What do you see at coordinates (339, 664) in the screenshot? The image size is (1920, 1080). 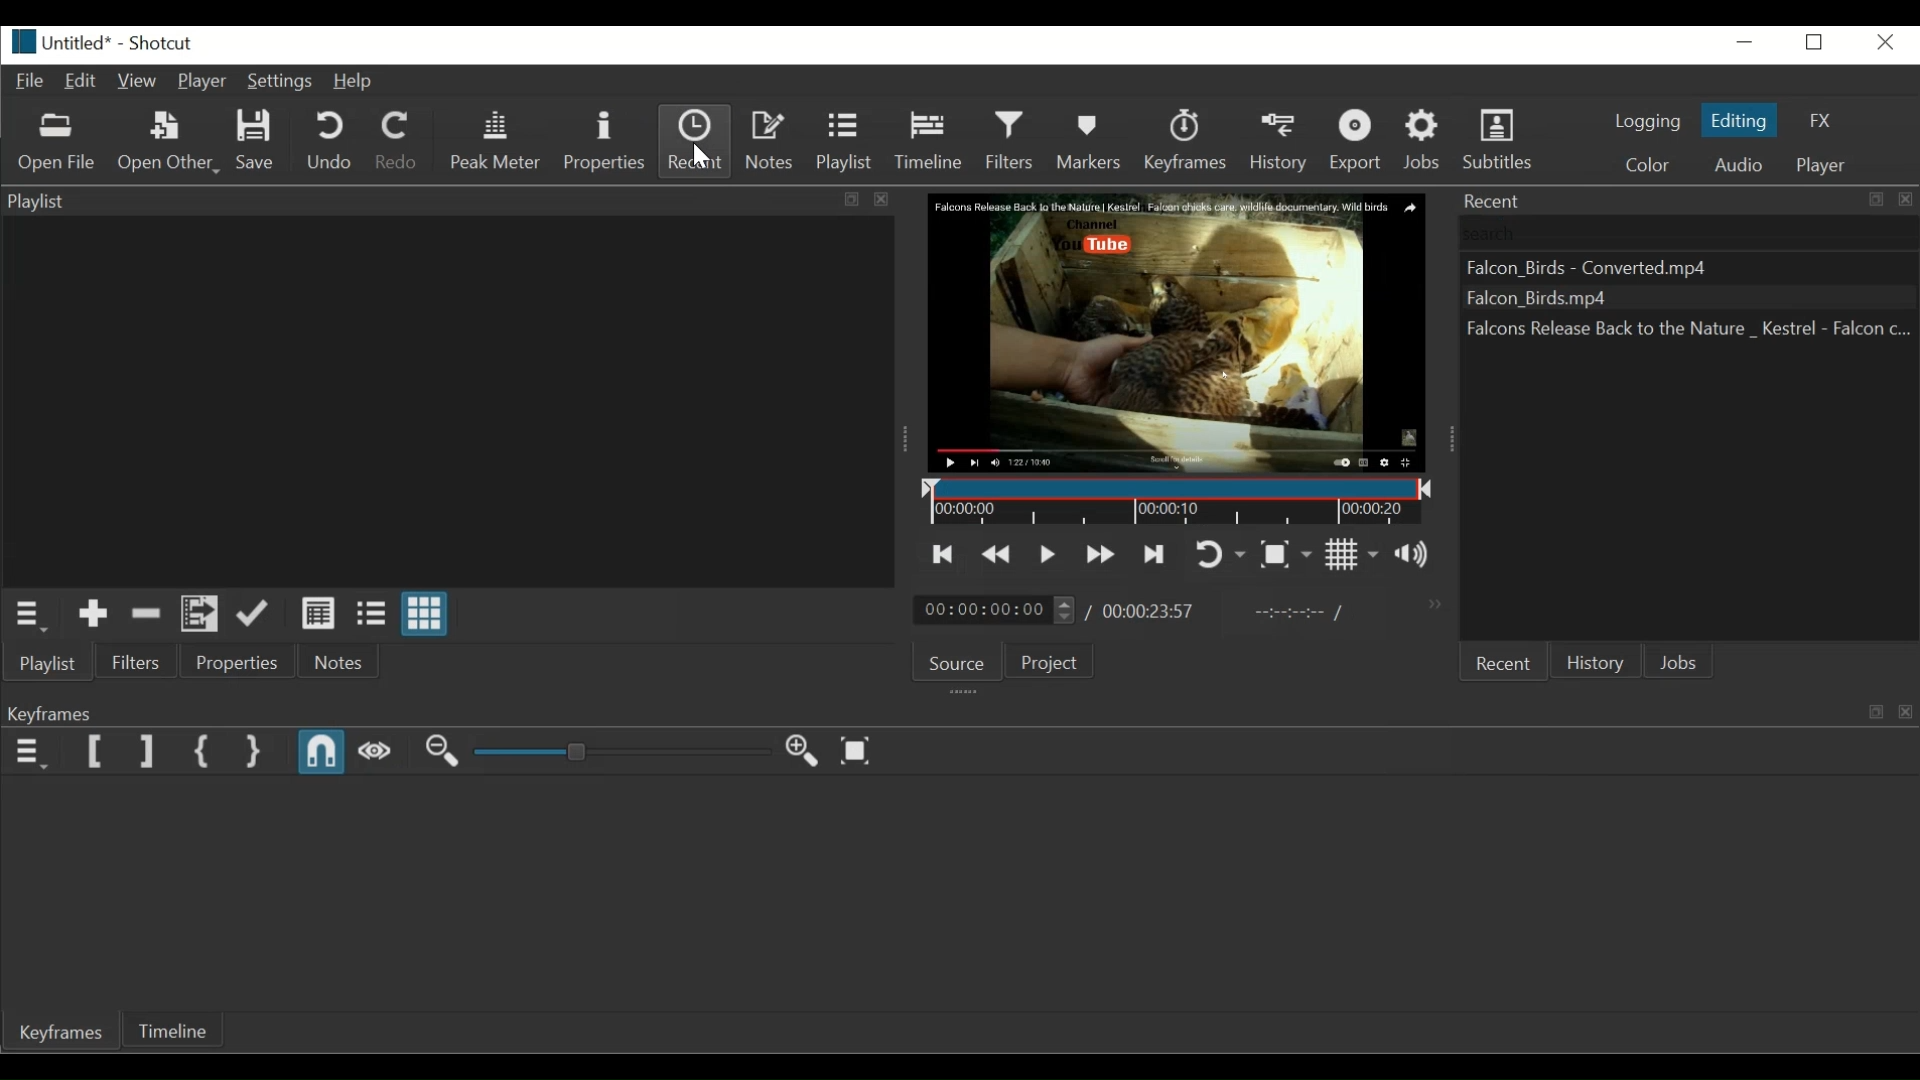 I see `Notes` at bounding box center [339, 664].